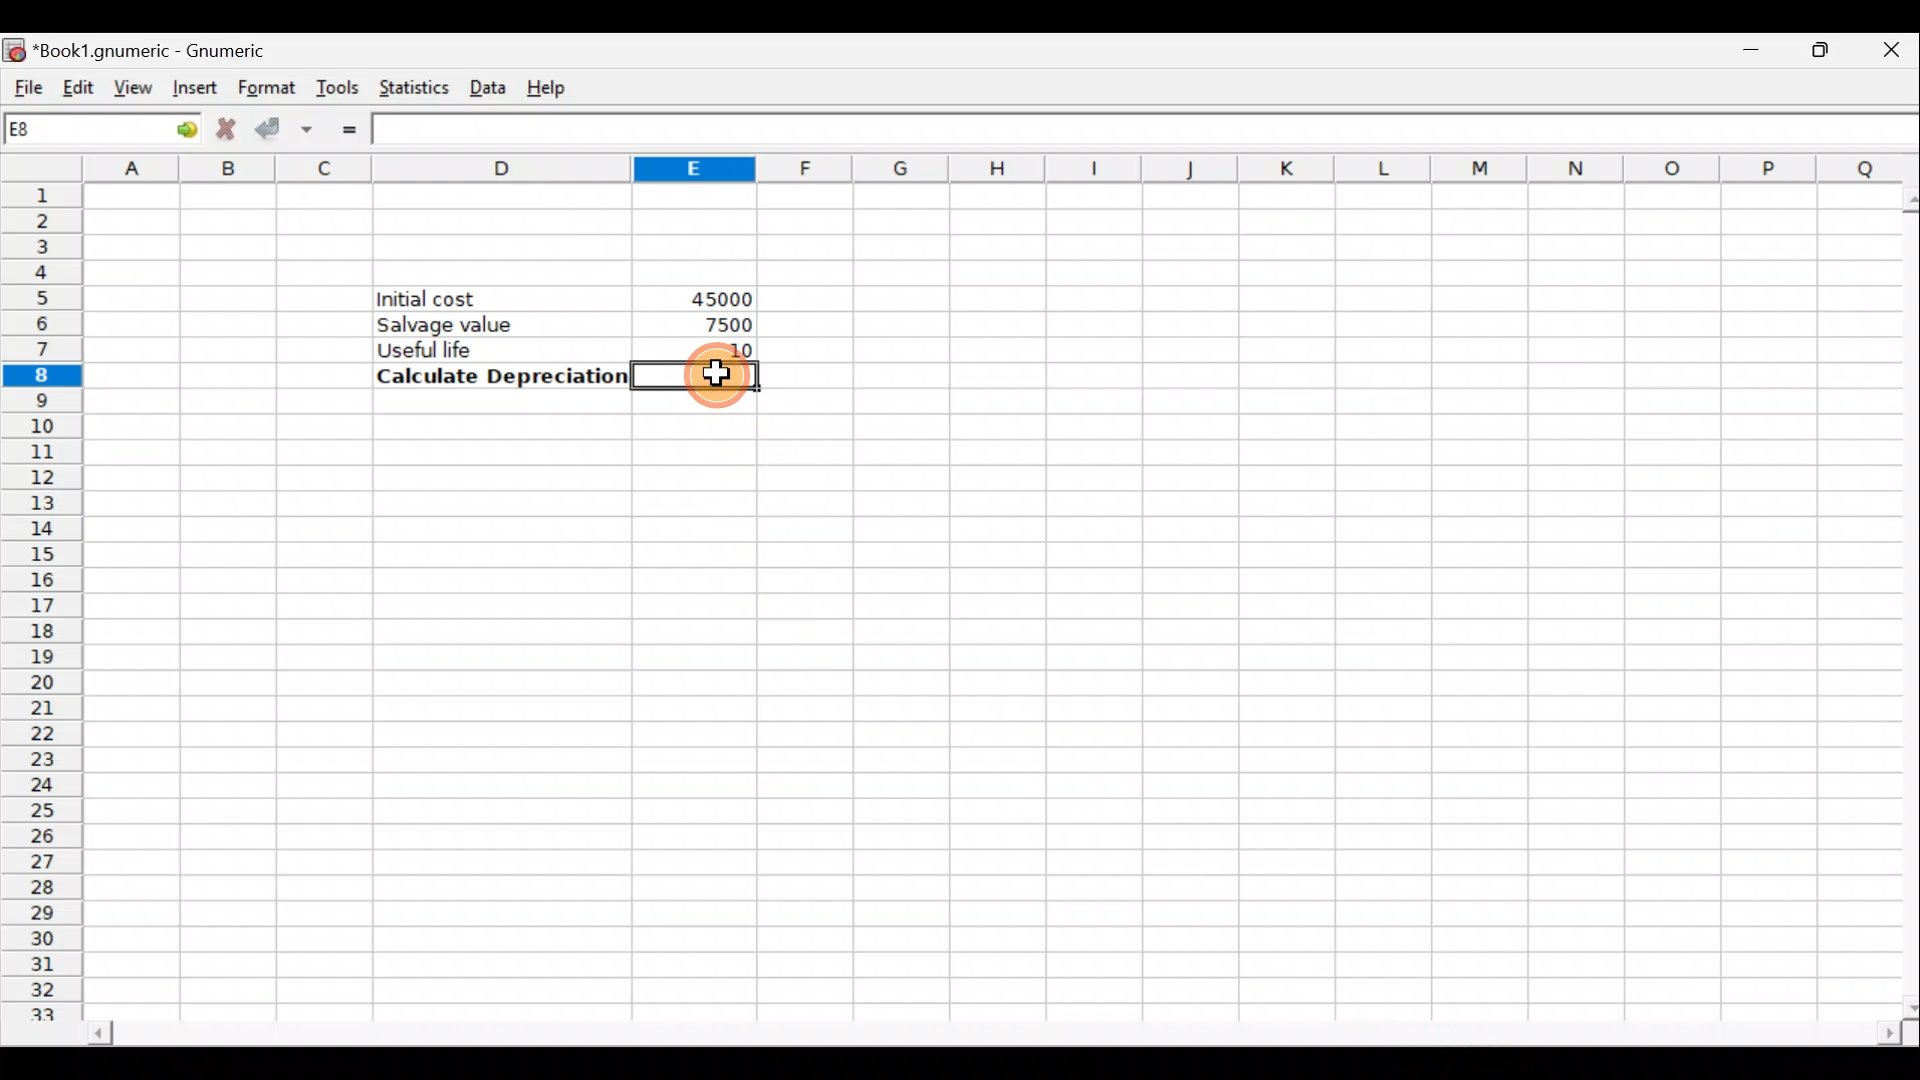 The height and width of the screenshot is (1080, 1920). I want to click on Selected cell, so click(695, 376).